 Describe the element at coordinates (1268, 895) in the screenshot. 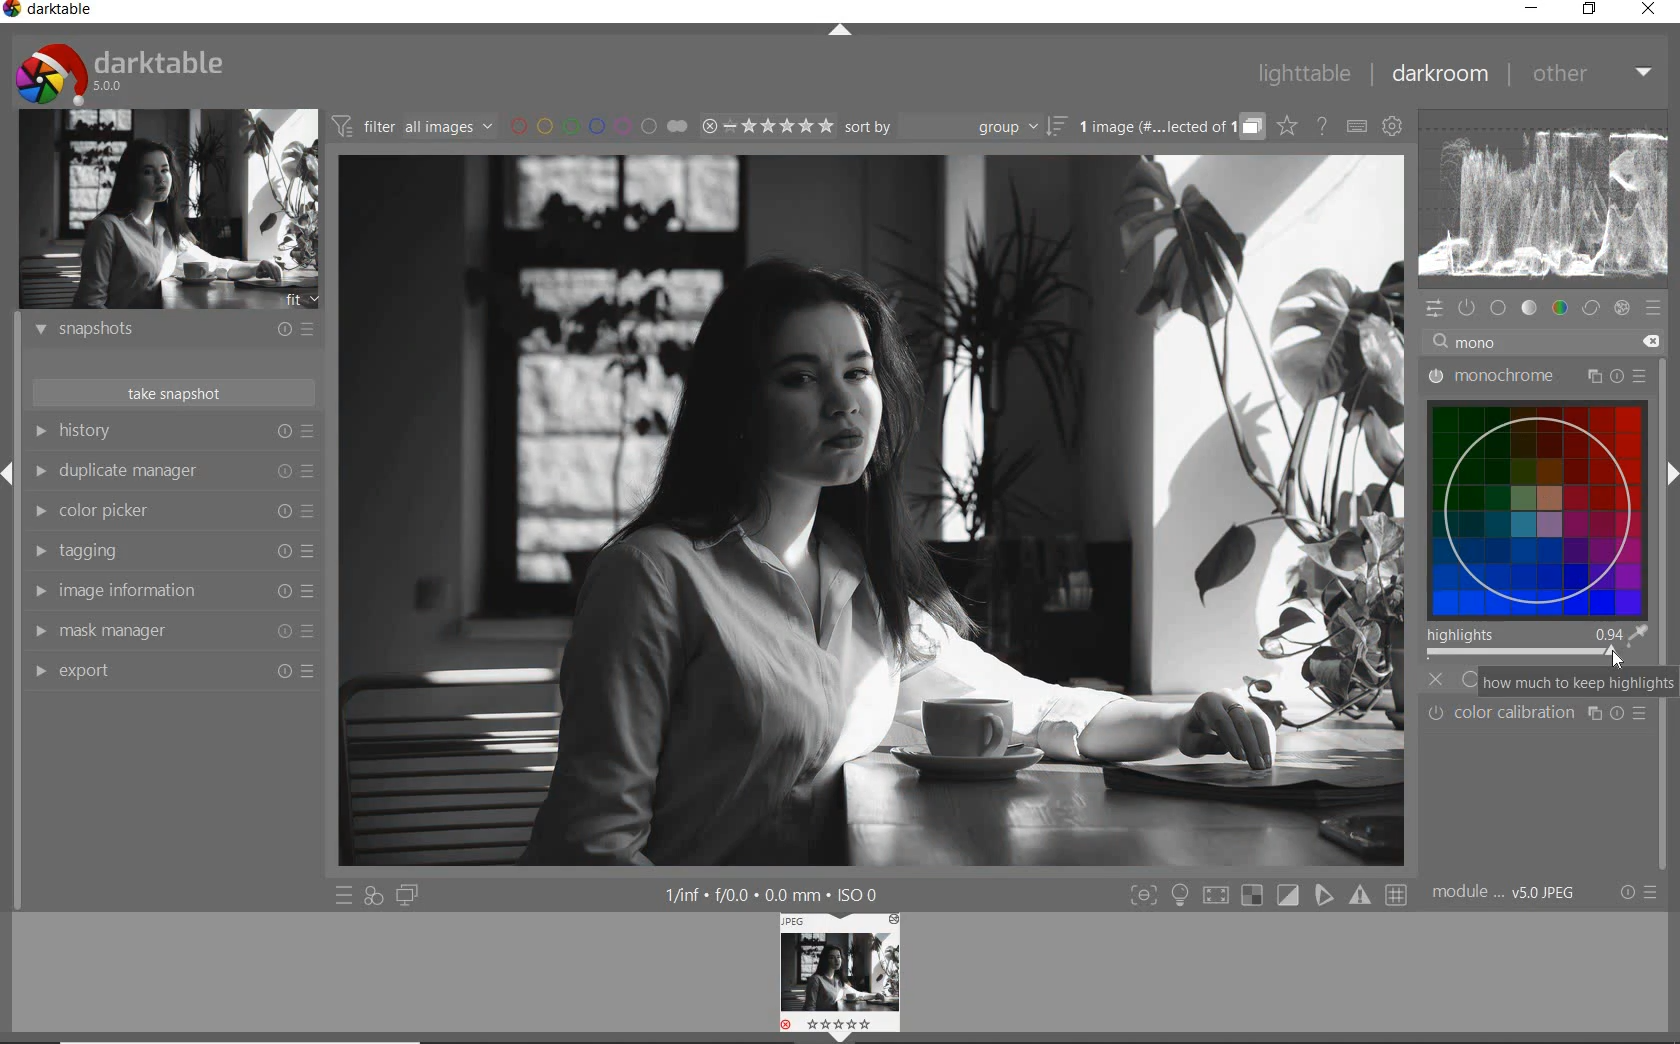

I see `Toggle modes` at that location.